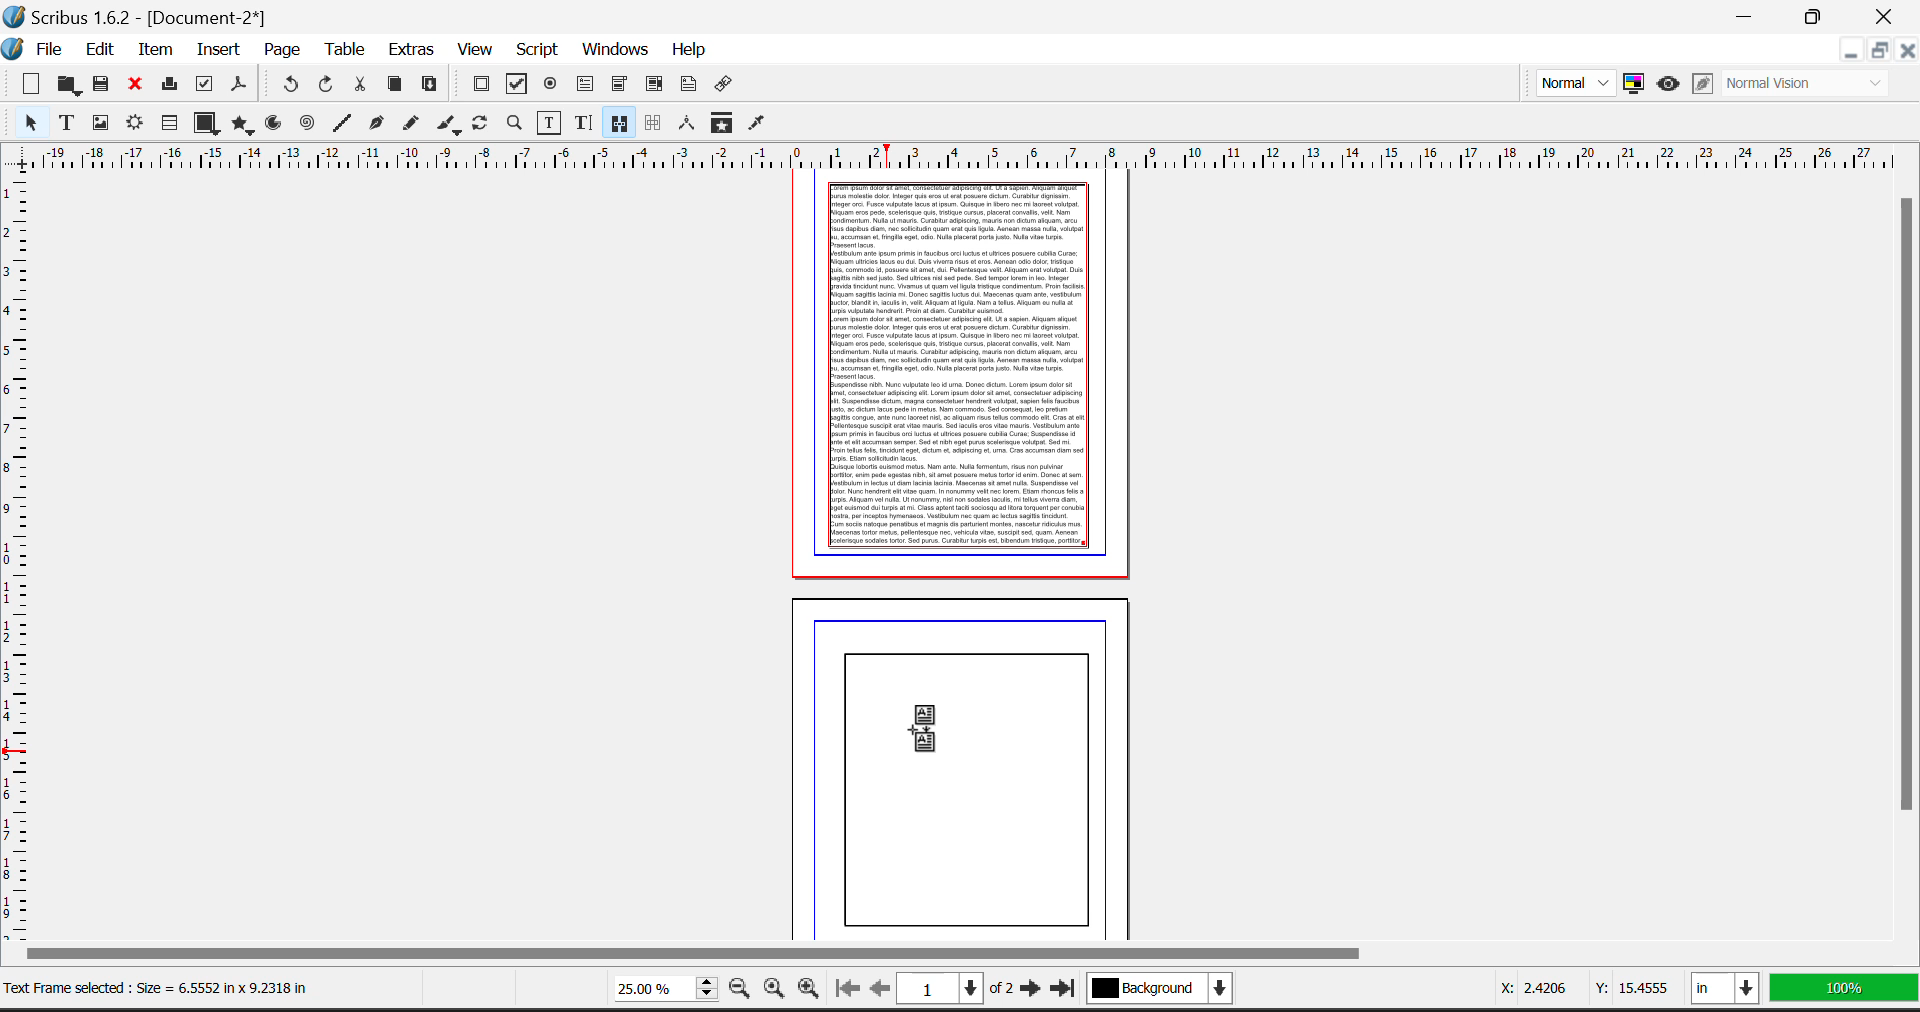 The height and width of the screenshot is (1012, 1920). Describe the element at coordinates (1849, 53) in the screenshot. I see `Restore Down` at that location.